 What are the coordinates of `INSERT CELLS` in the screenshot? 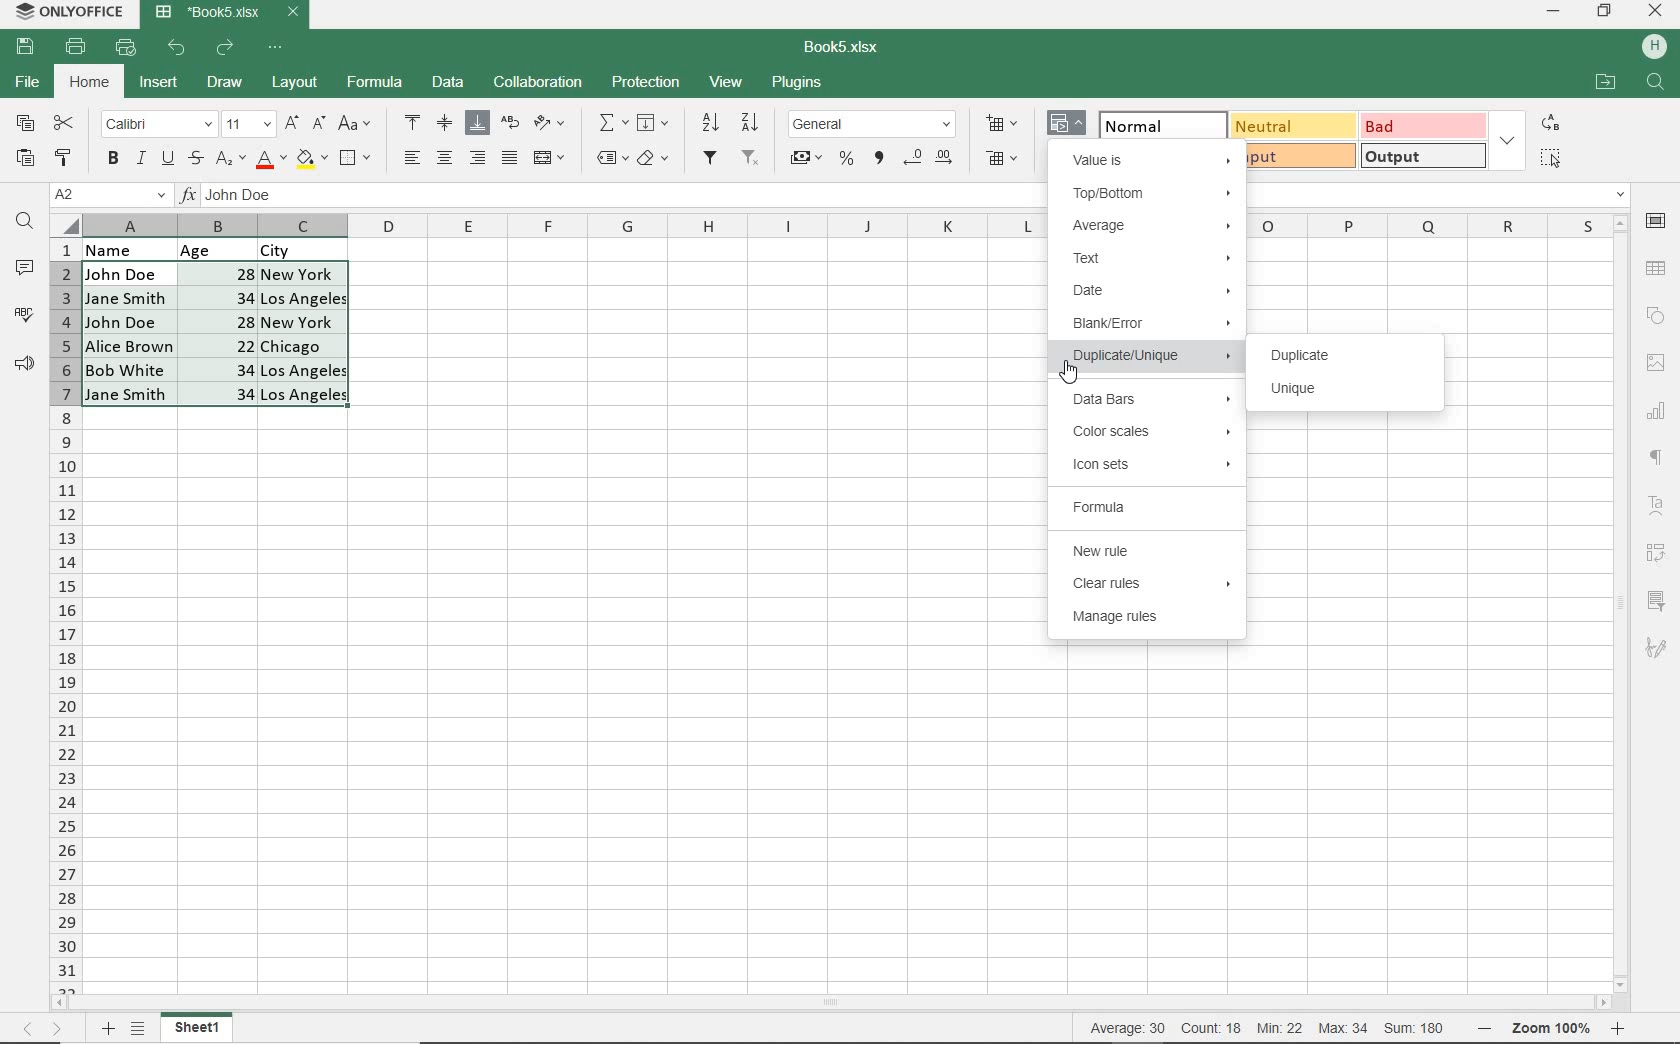 It's located at (1006, 122).